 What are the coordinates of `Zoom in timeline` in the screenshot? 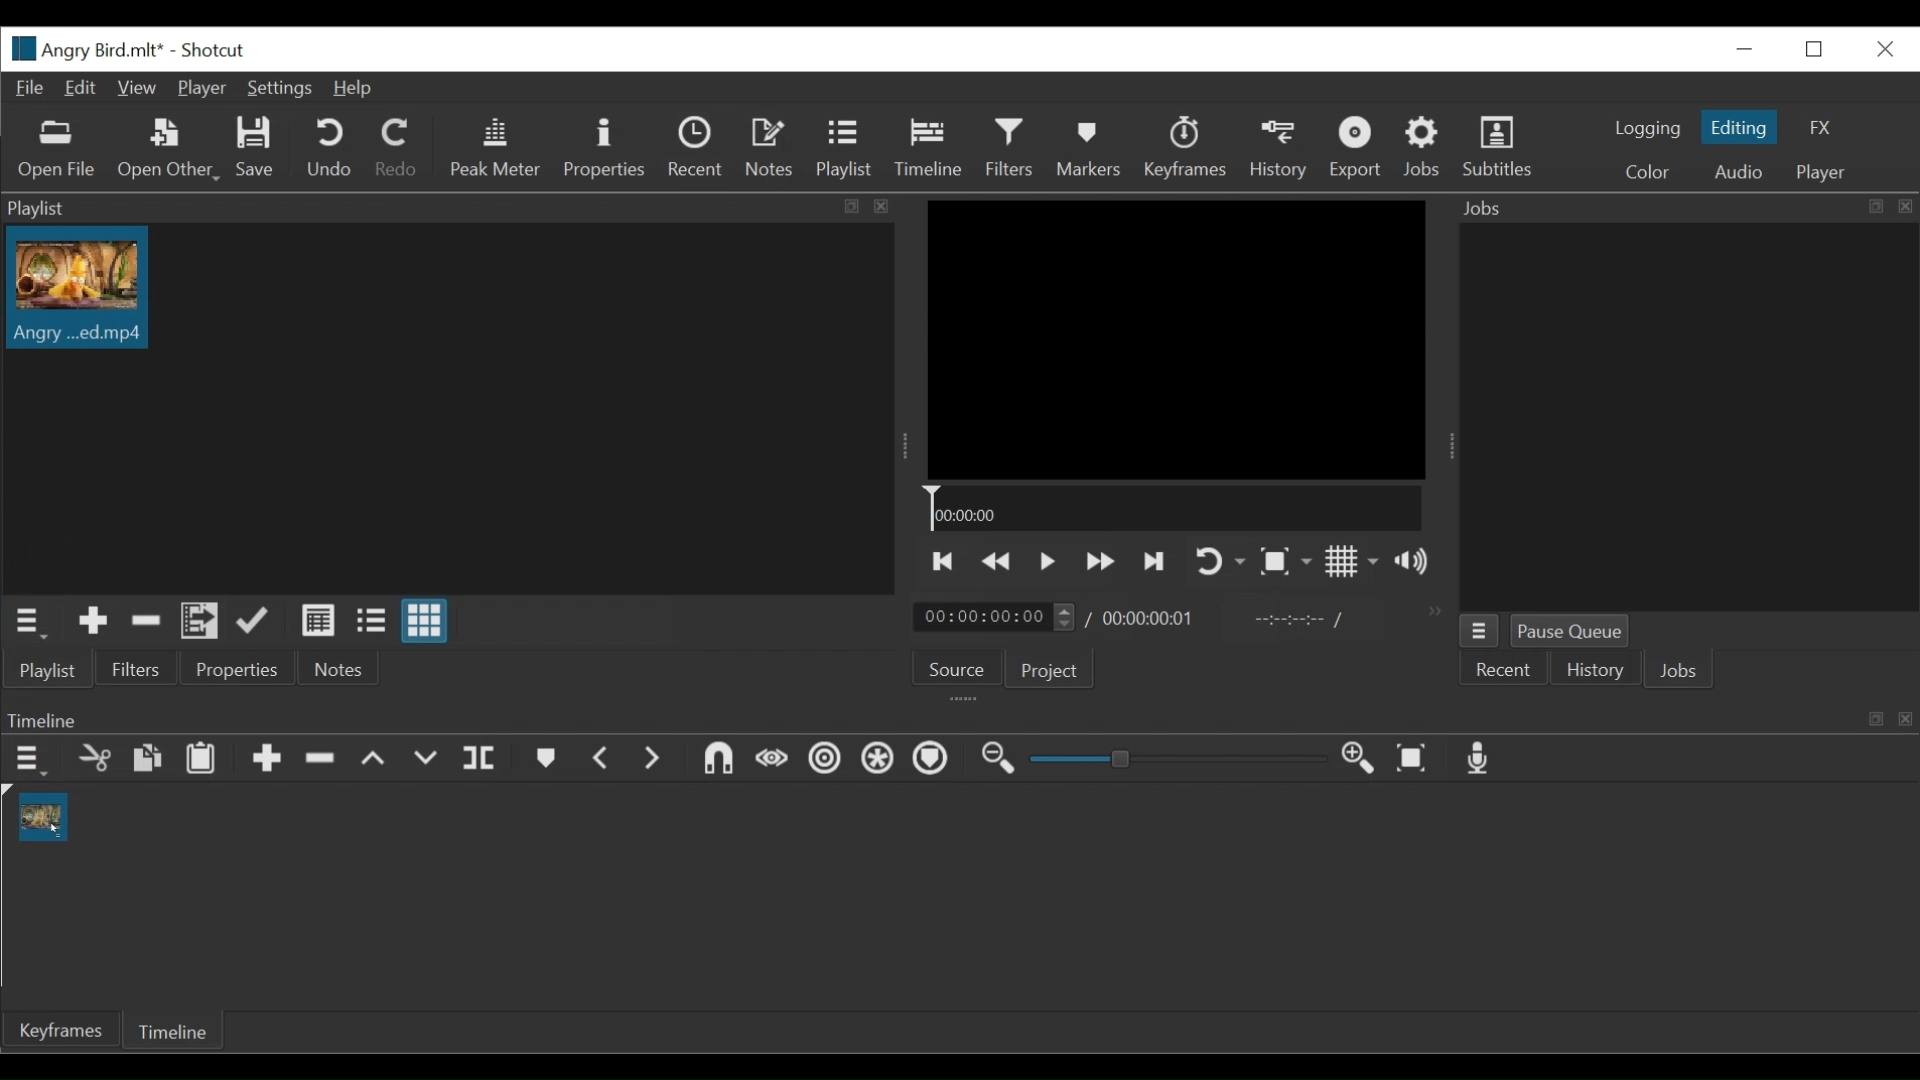 It's located at (1361, 760).